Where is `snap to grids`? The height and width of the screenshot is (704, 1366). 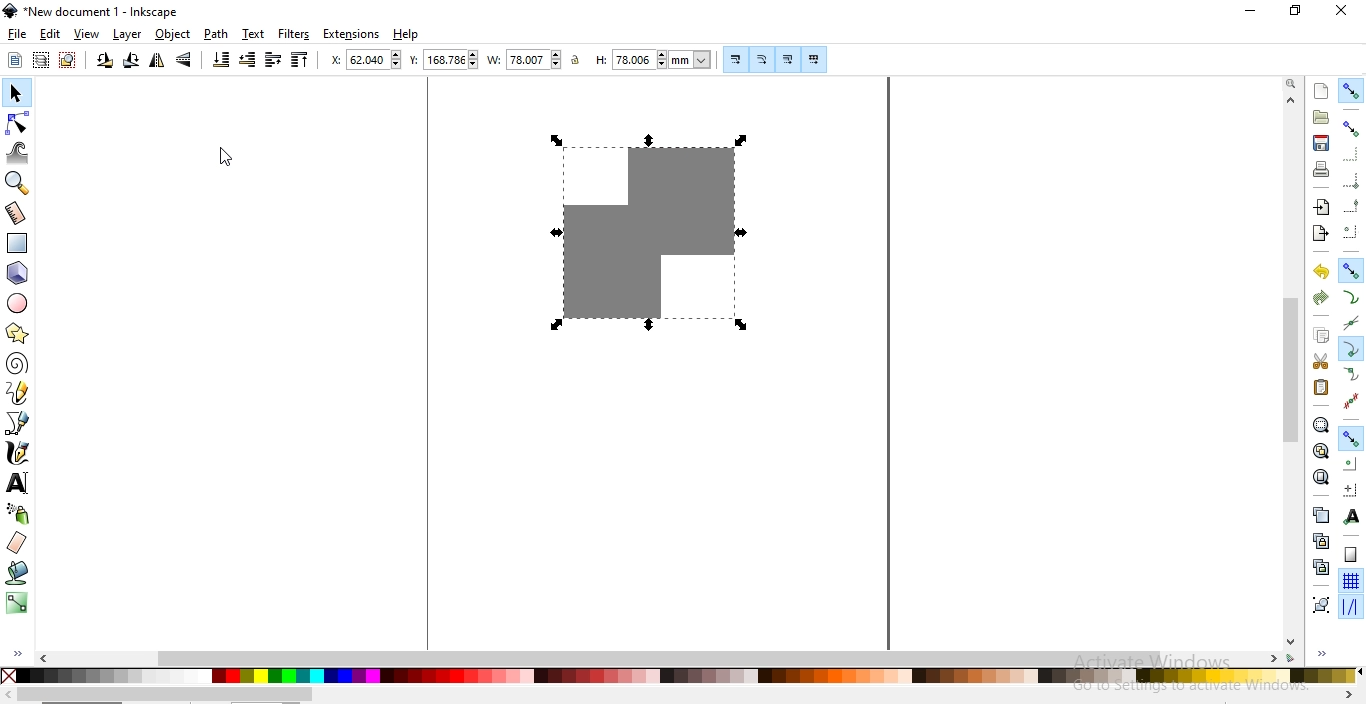 snap to grids is located at coordinates (1350, 582).